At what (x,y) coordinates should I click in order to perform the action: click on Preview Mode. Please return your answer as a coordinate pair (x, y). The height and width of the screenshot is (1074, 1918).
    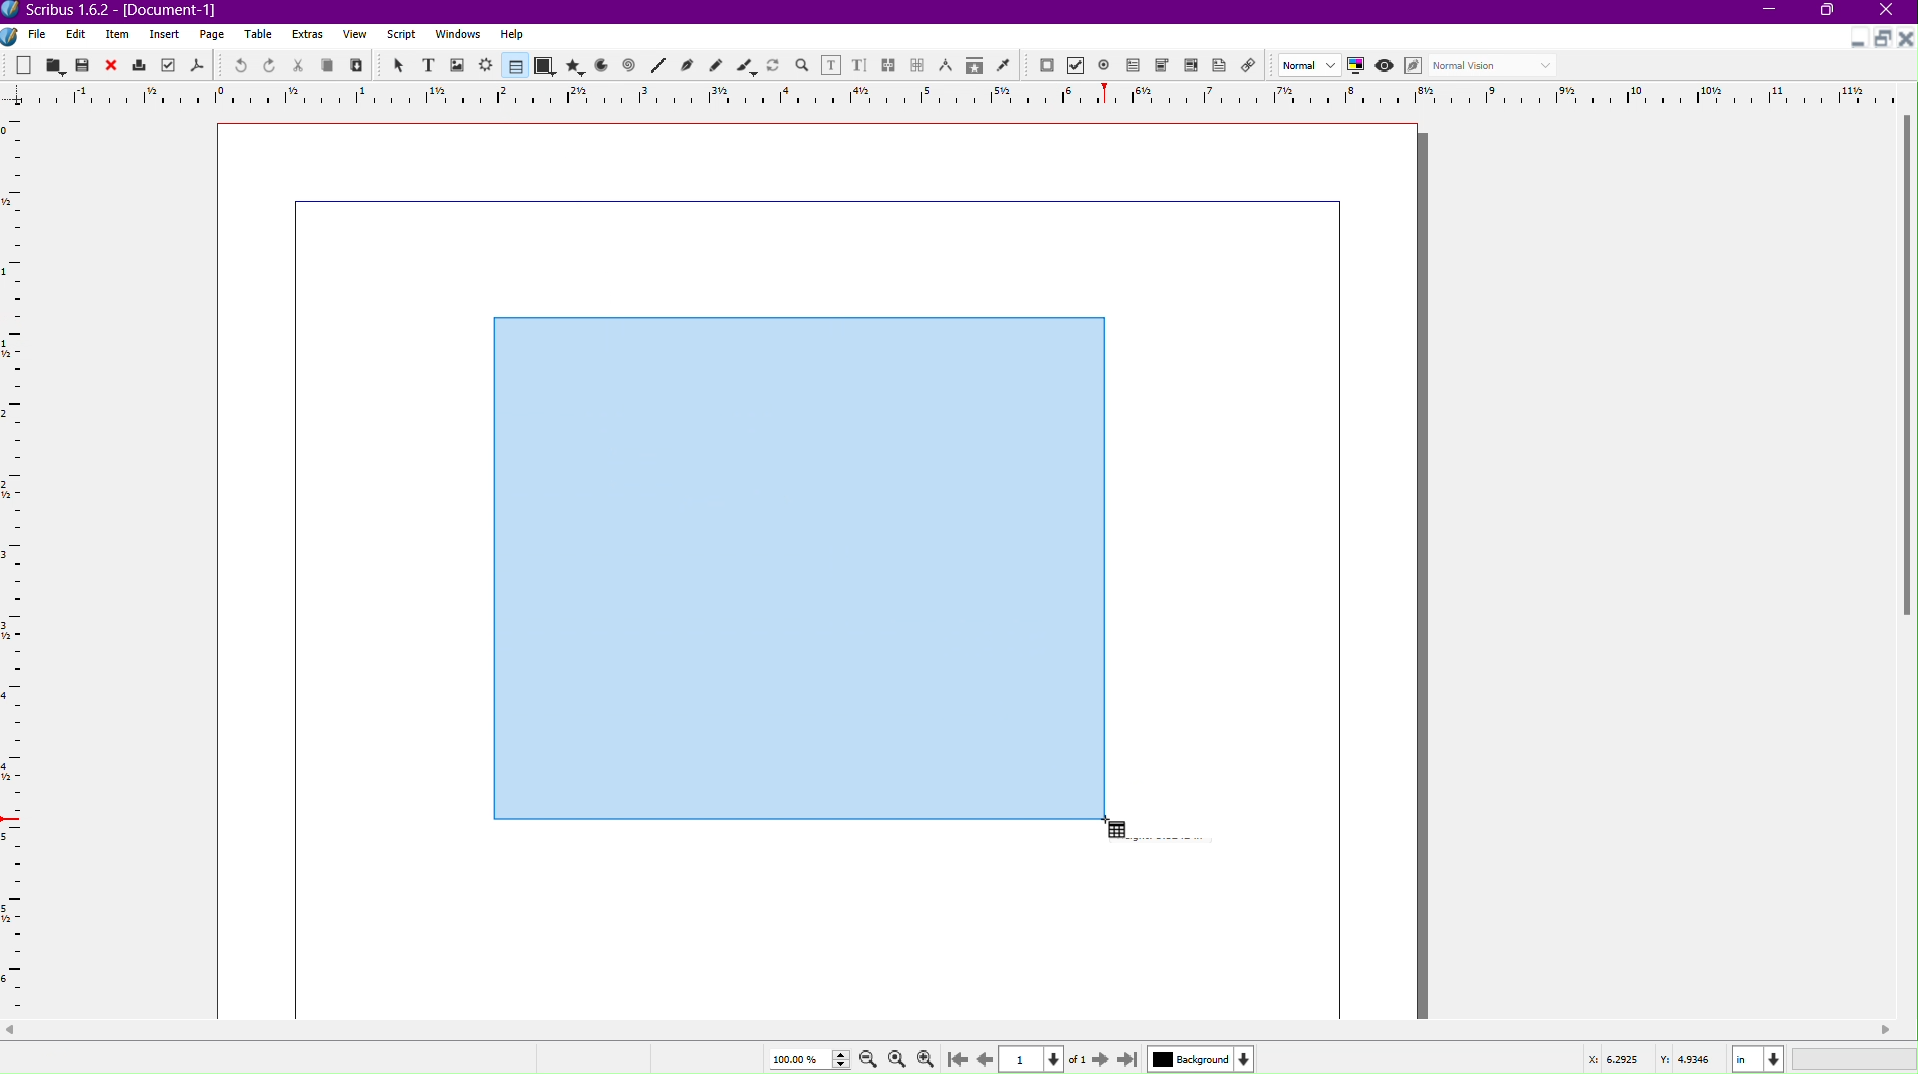
    Looking at the image, I should click on (1387, 67).